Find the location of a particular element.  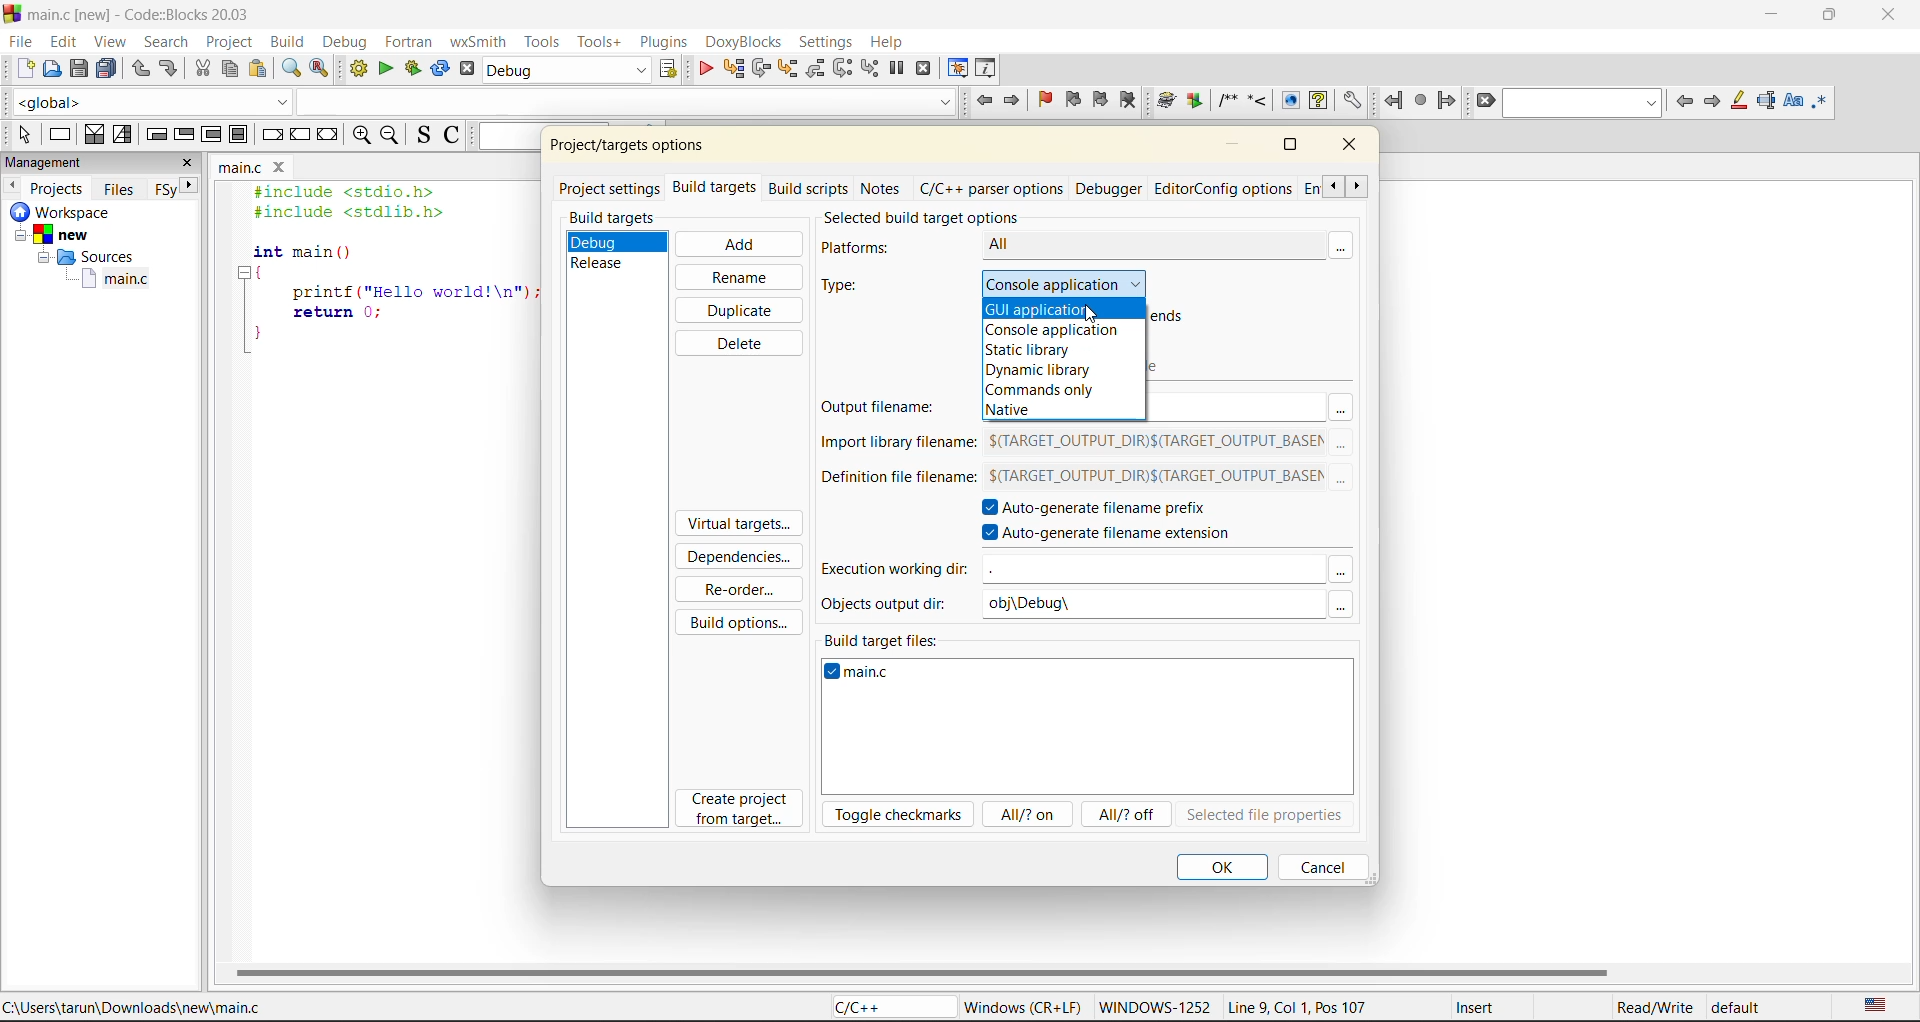

dependencies is located at coordinates (742, 554).